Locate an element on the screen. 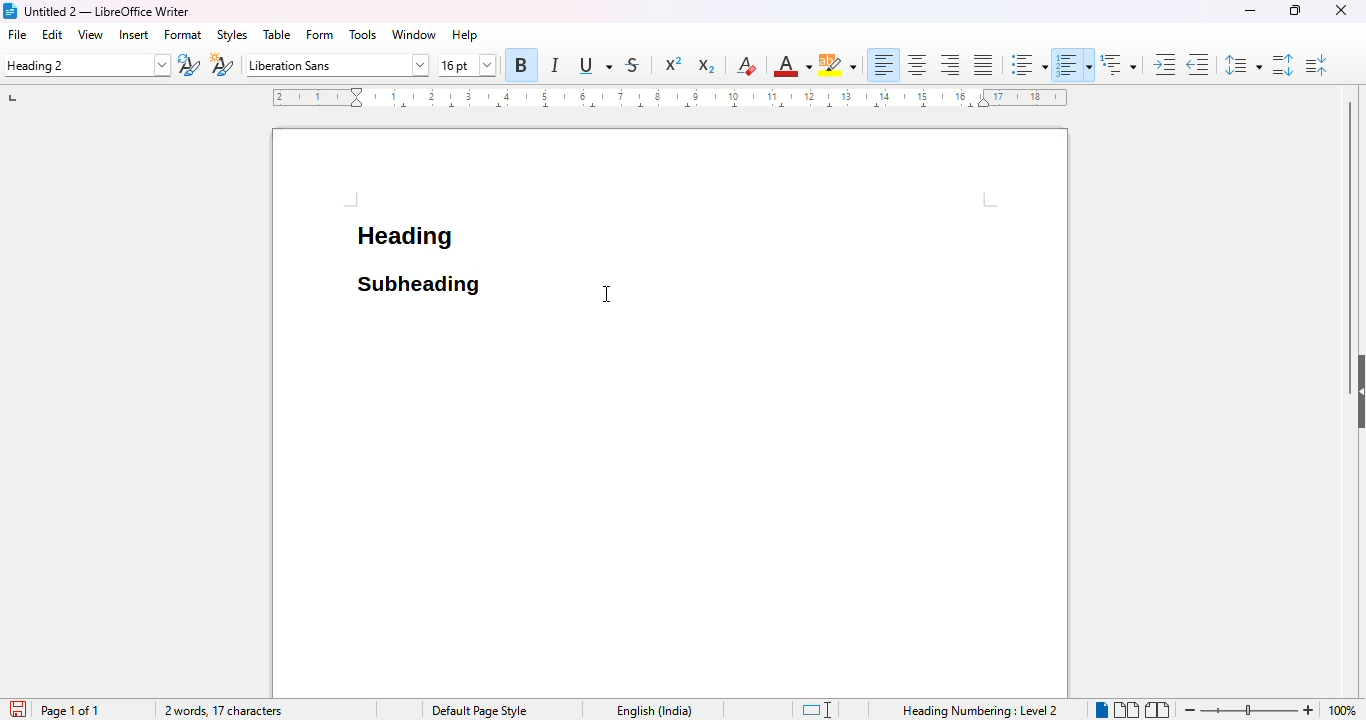 This screenshot has width=1366, height=720. text language is located at coordinates (655, 710).